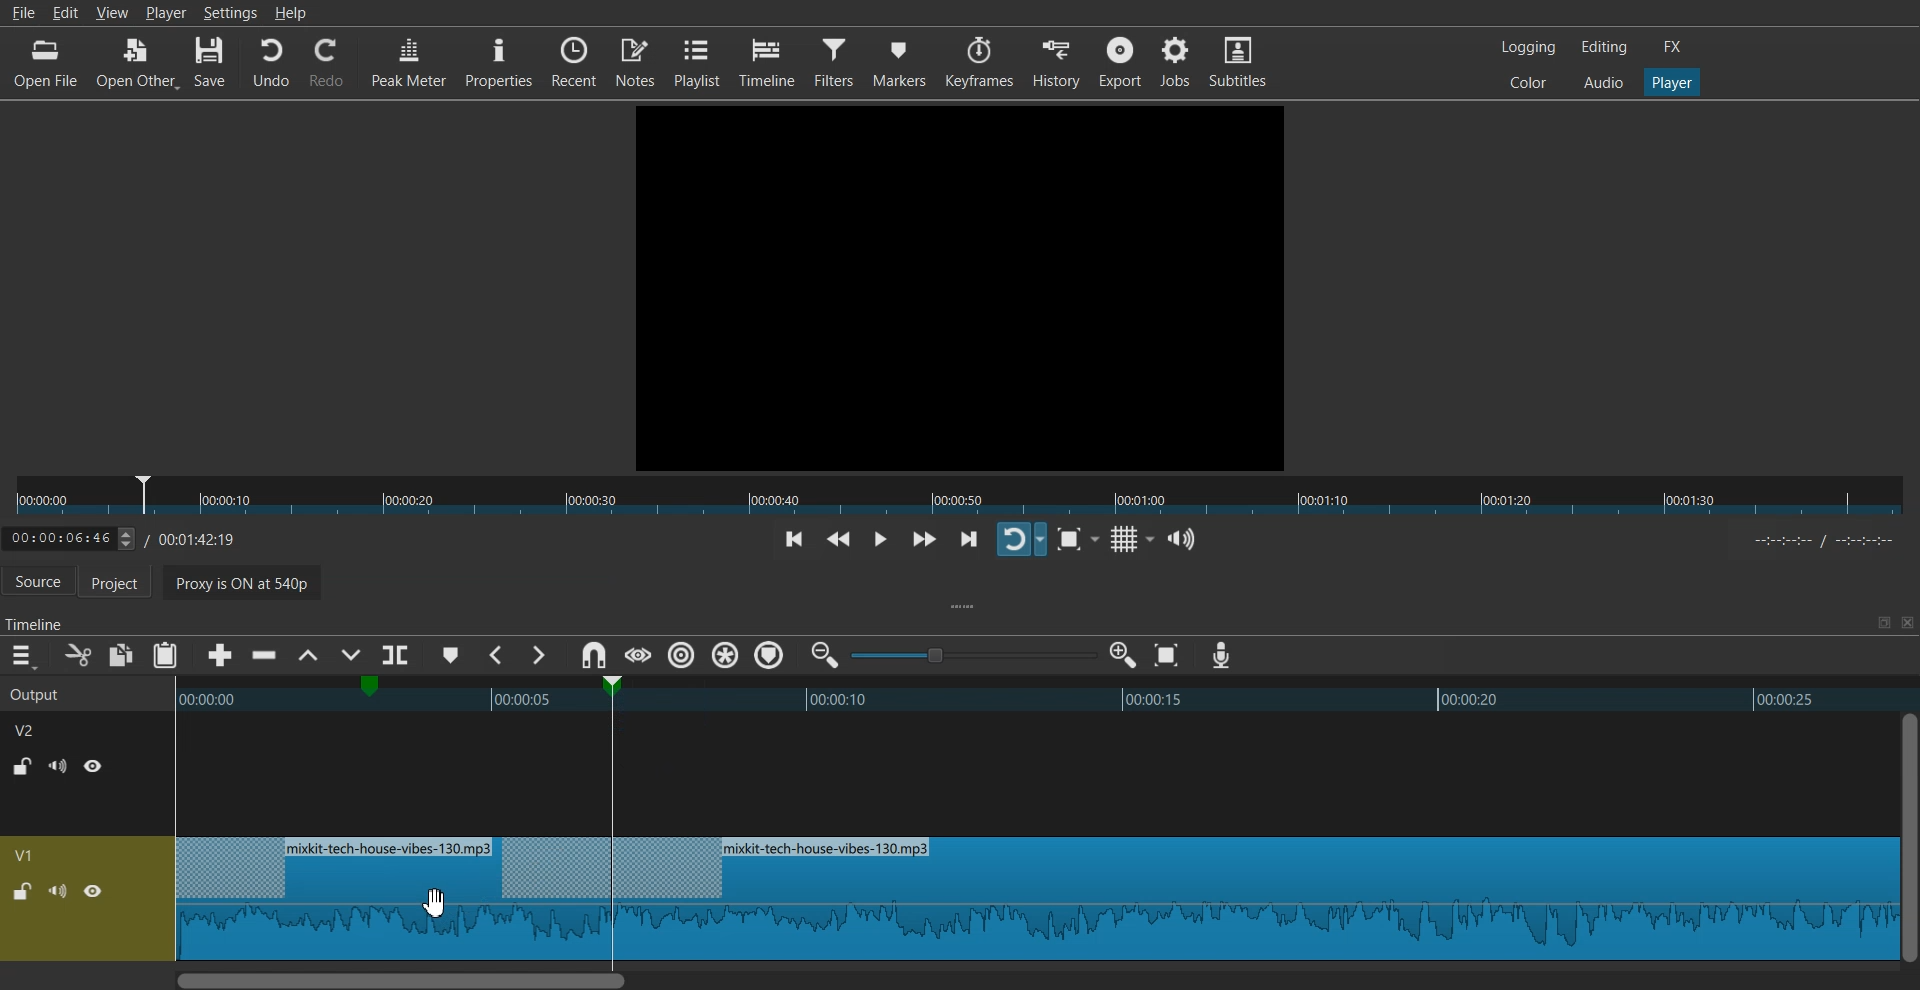  Describe the element at coordinates (1021, 539) in the screenshot. I see `Toggle player lopping` at that location.